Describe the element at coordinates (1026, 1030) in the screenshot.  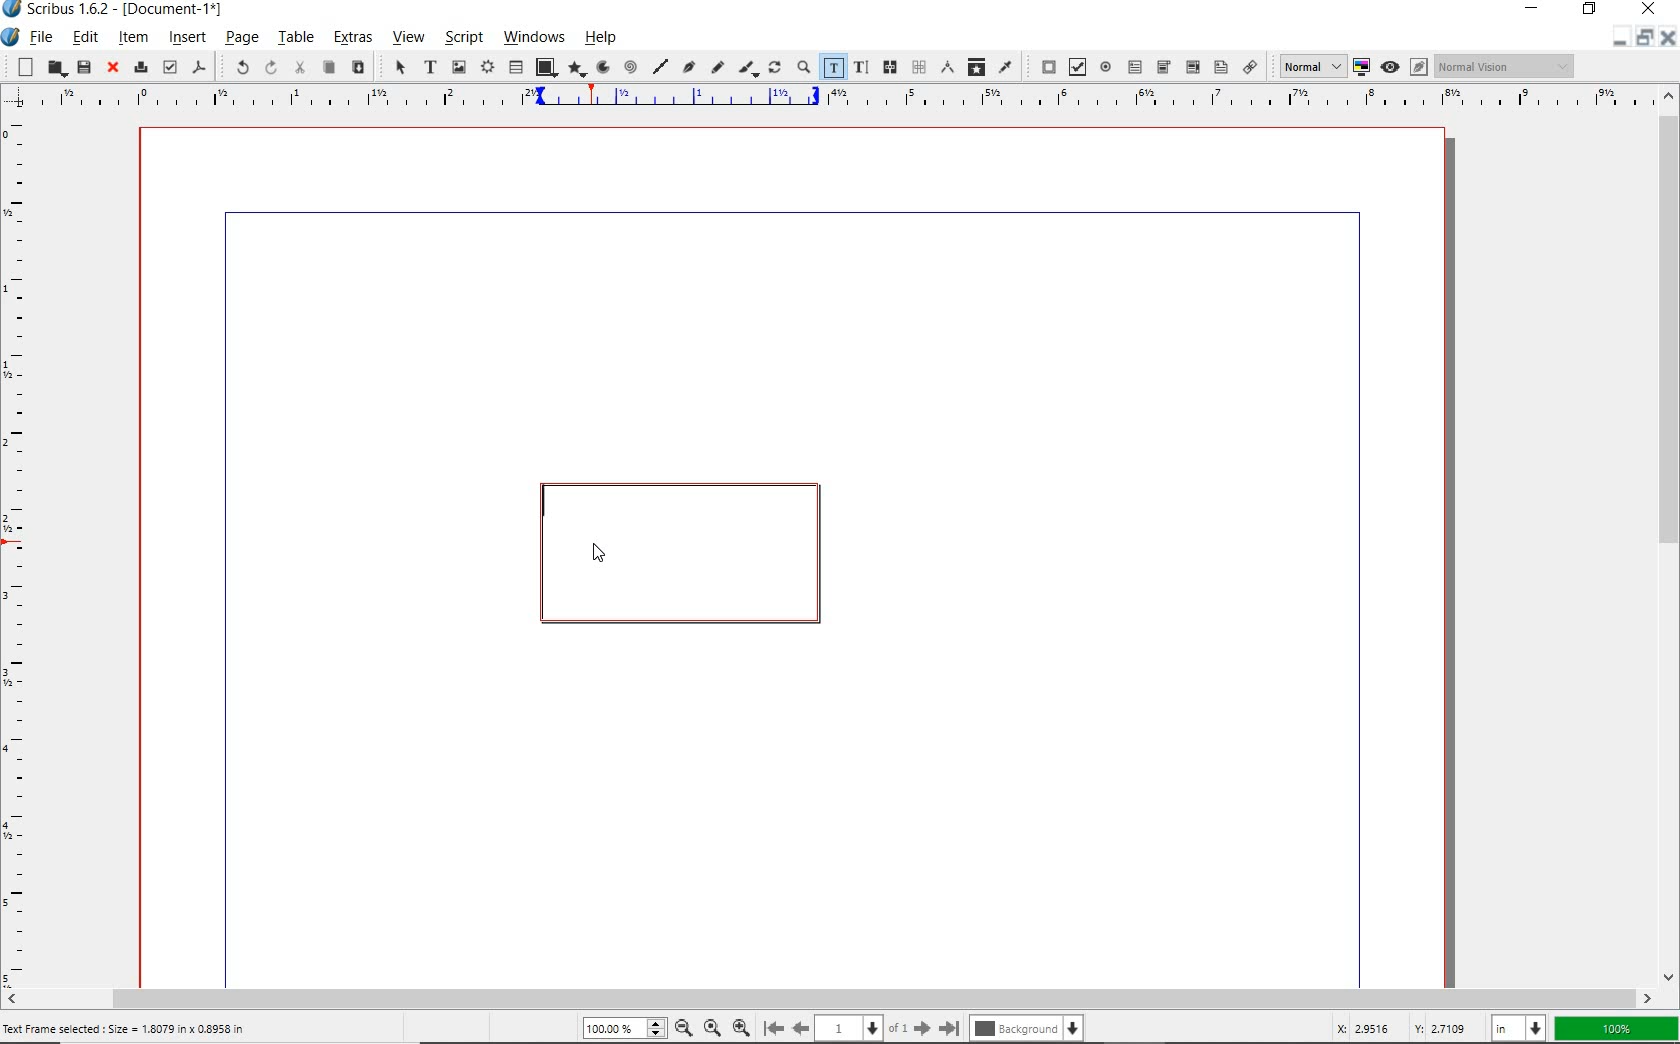
I see `Background` at that location.